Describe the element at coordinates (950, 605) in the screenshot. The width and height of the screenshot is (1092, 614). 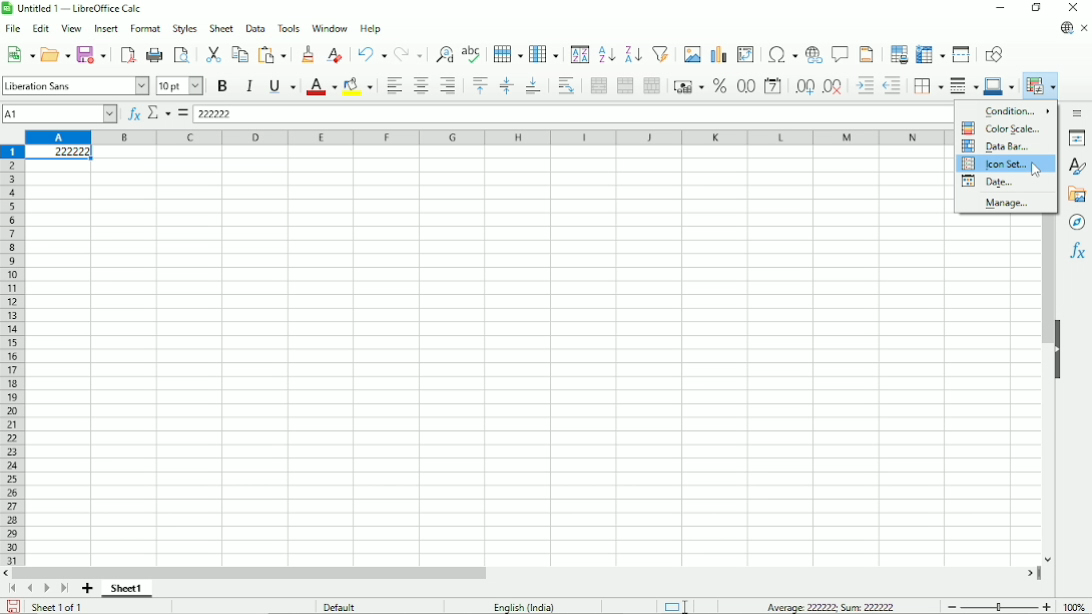
I see `zoom out` at that location.